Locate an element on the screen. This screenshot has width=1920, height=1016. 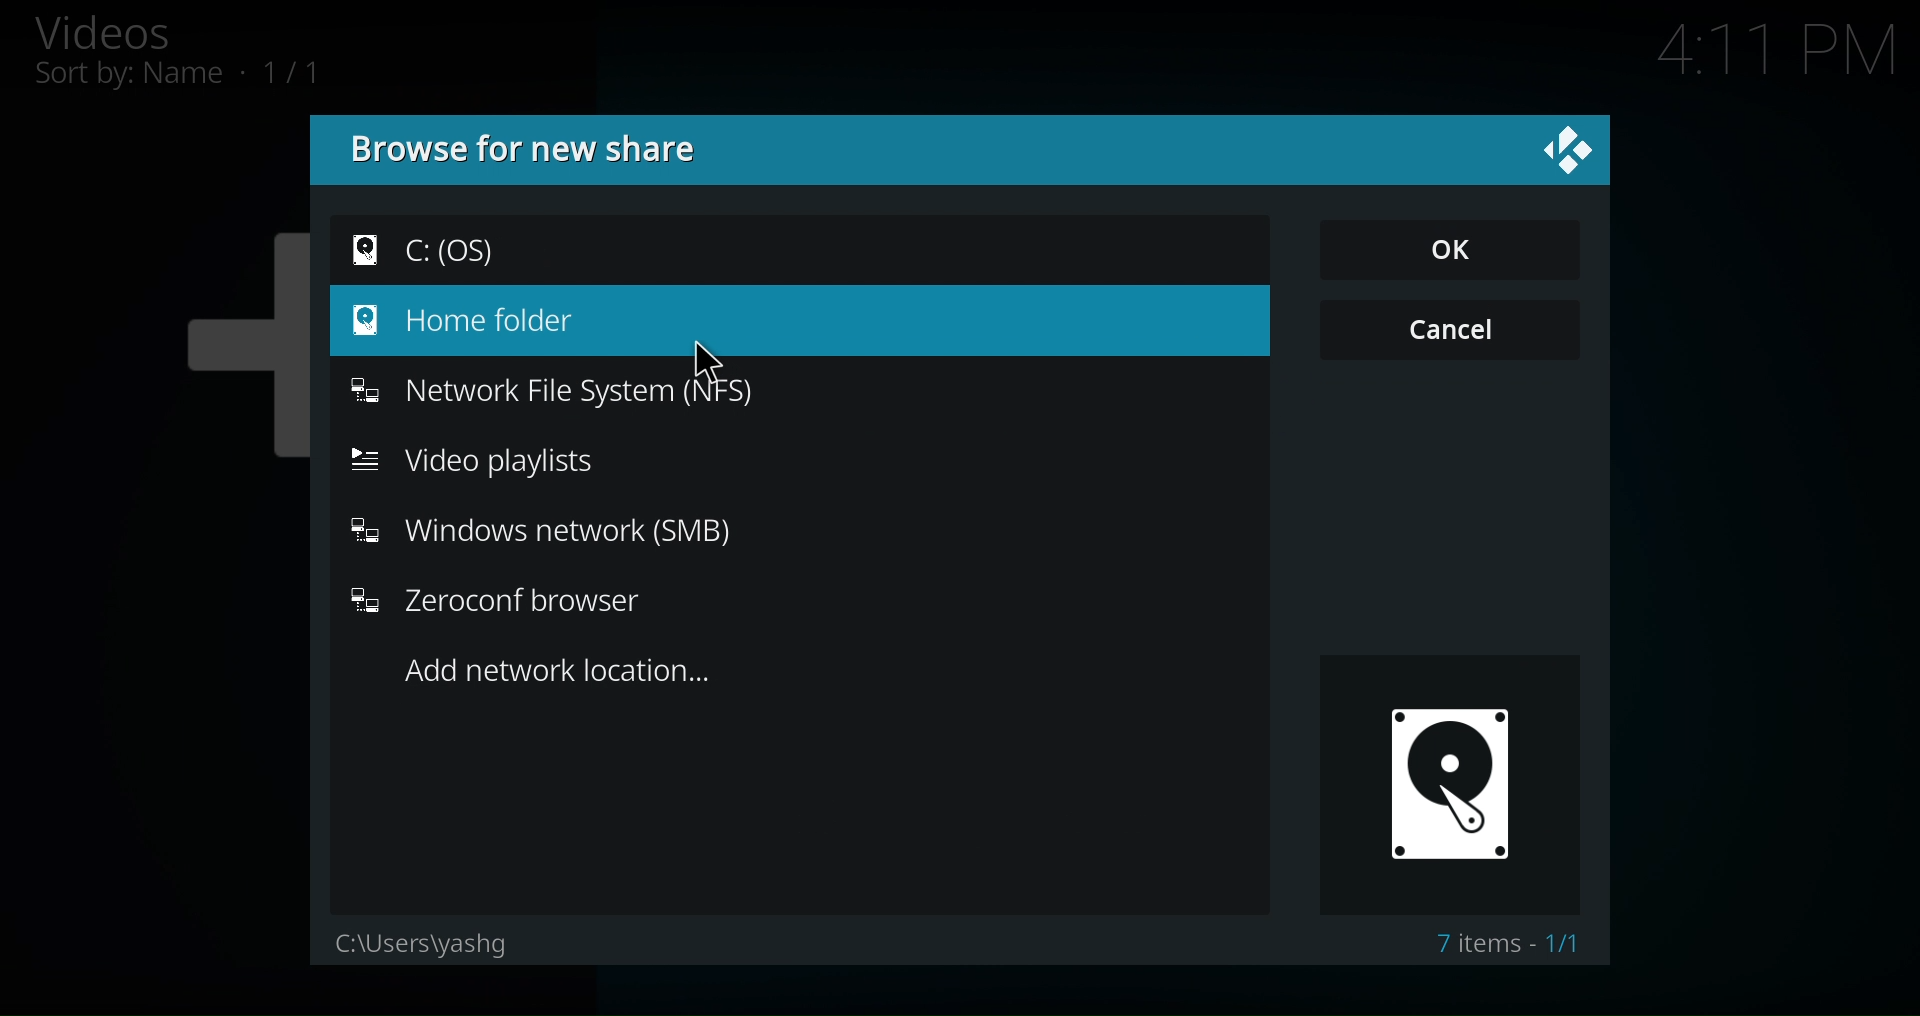
Zeroconf browser is located at coordinates (502, 605).